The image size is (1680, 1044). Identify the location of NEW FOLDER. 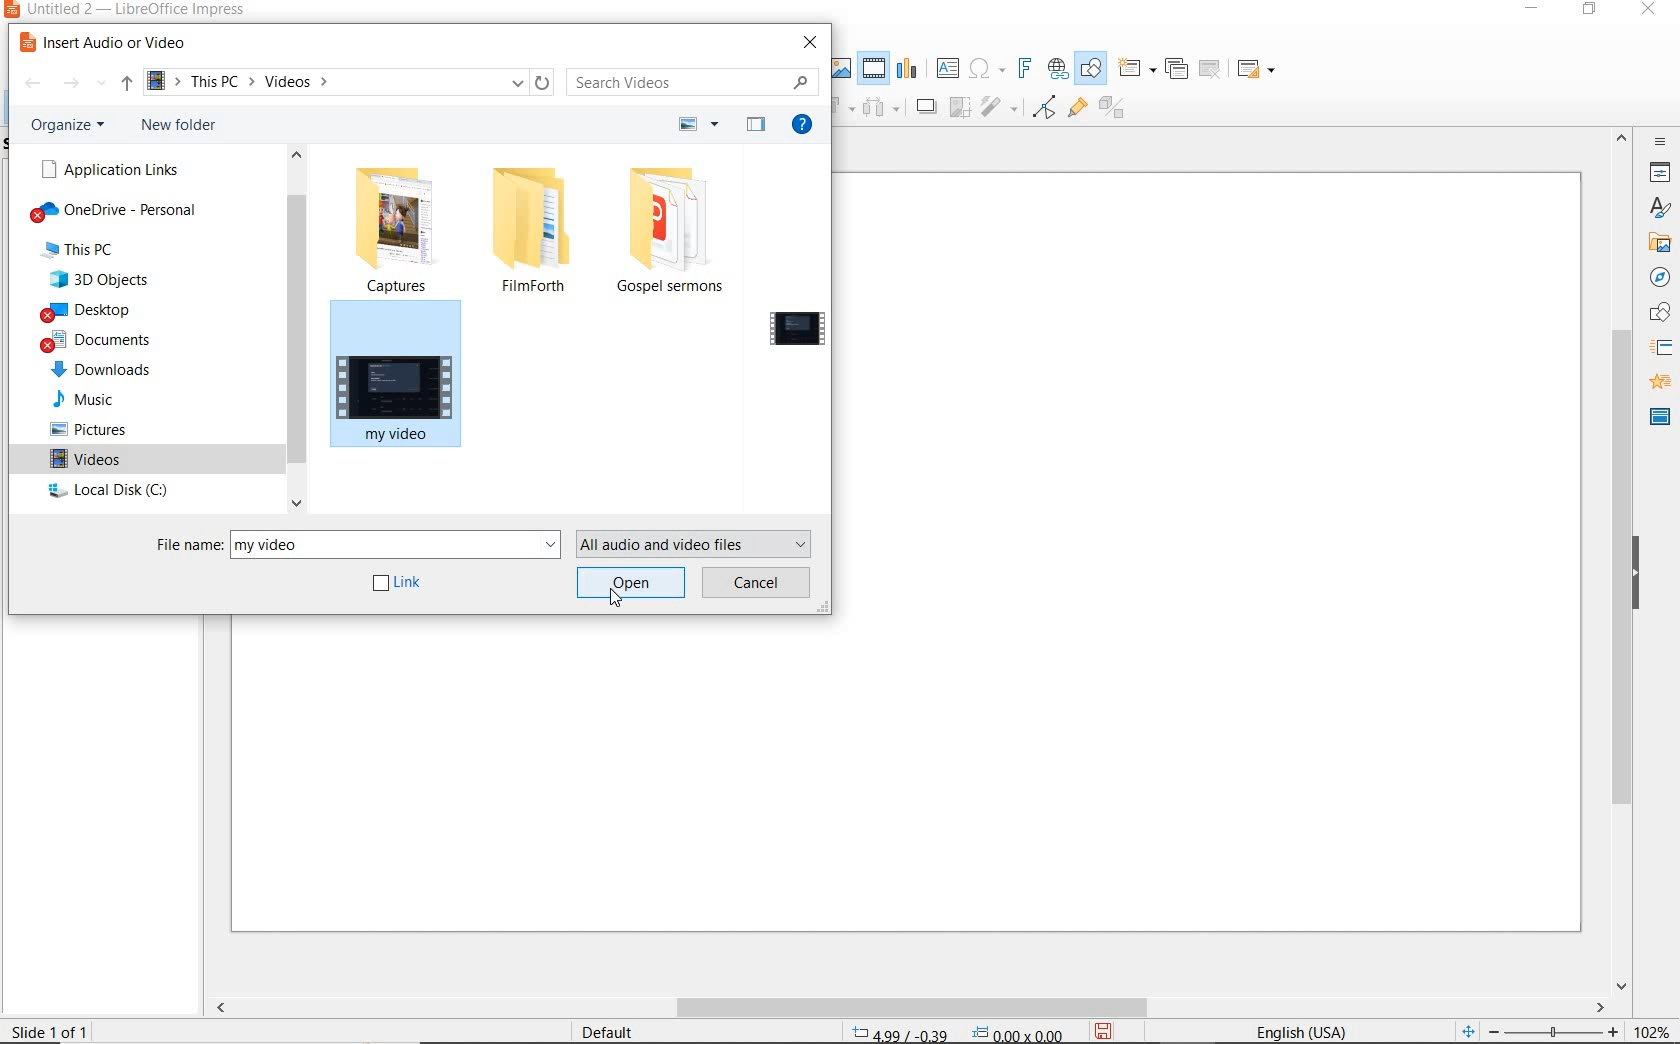
(179, 125).